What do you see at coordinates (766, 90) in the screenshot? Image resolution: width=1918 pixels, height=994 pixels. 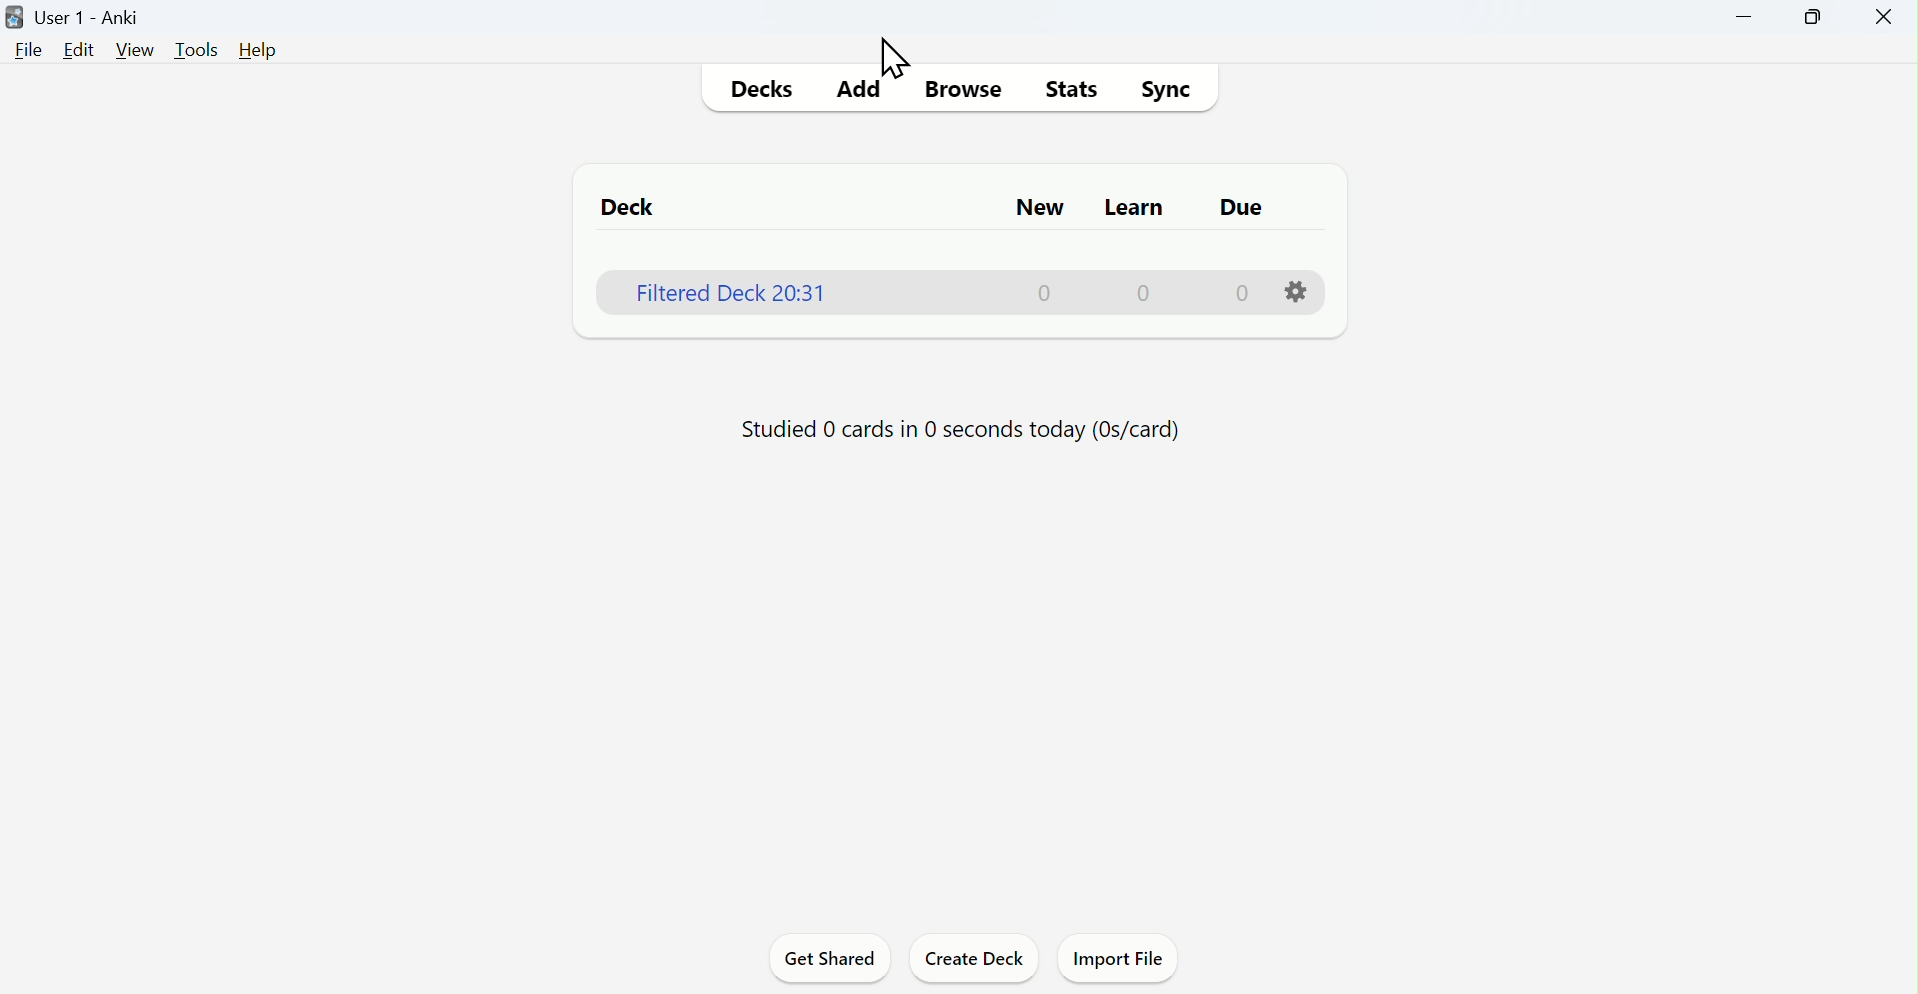 I see `Decks` at bounding box center [766, 90].